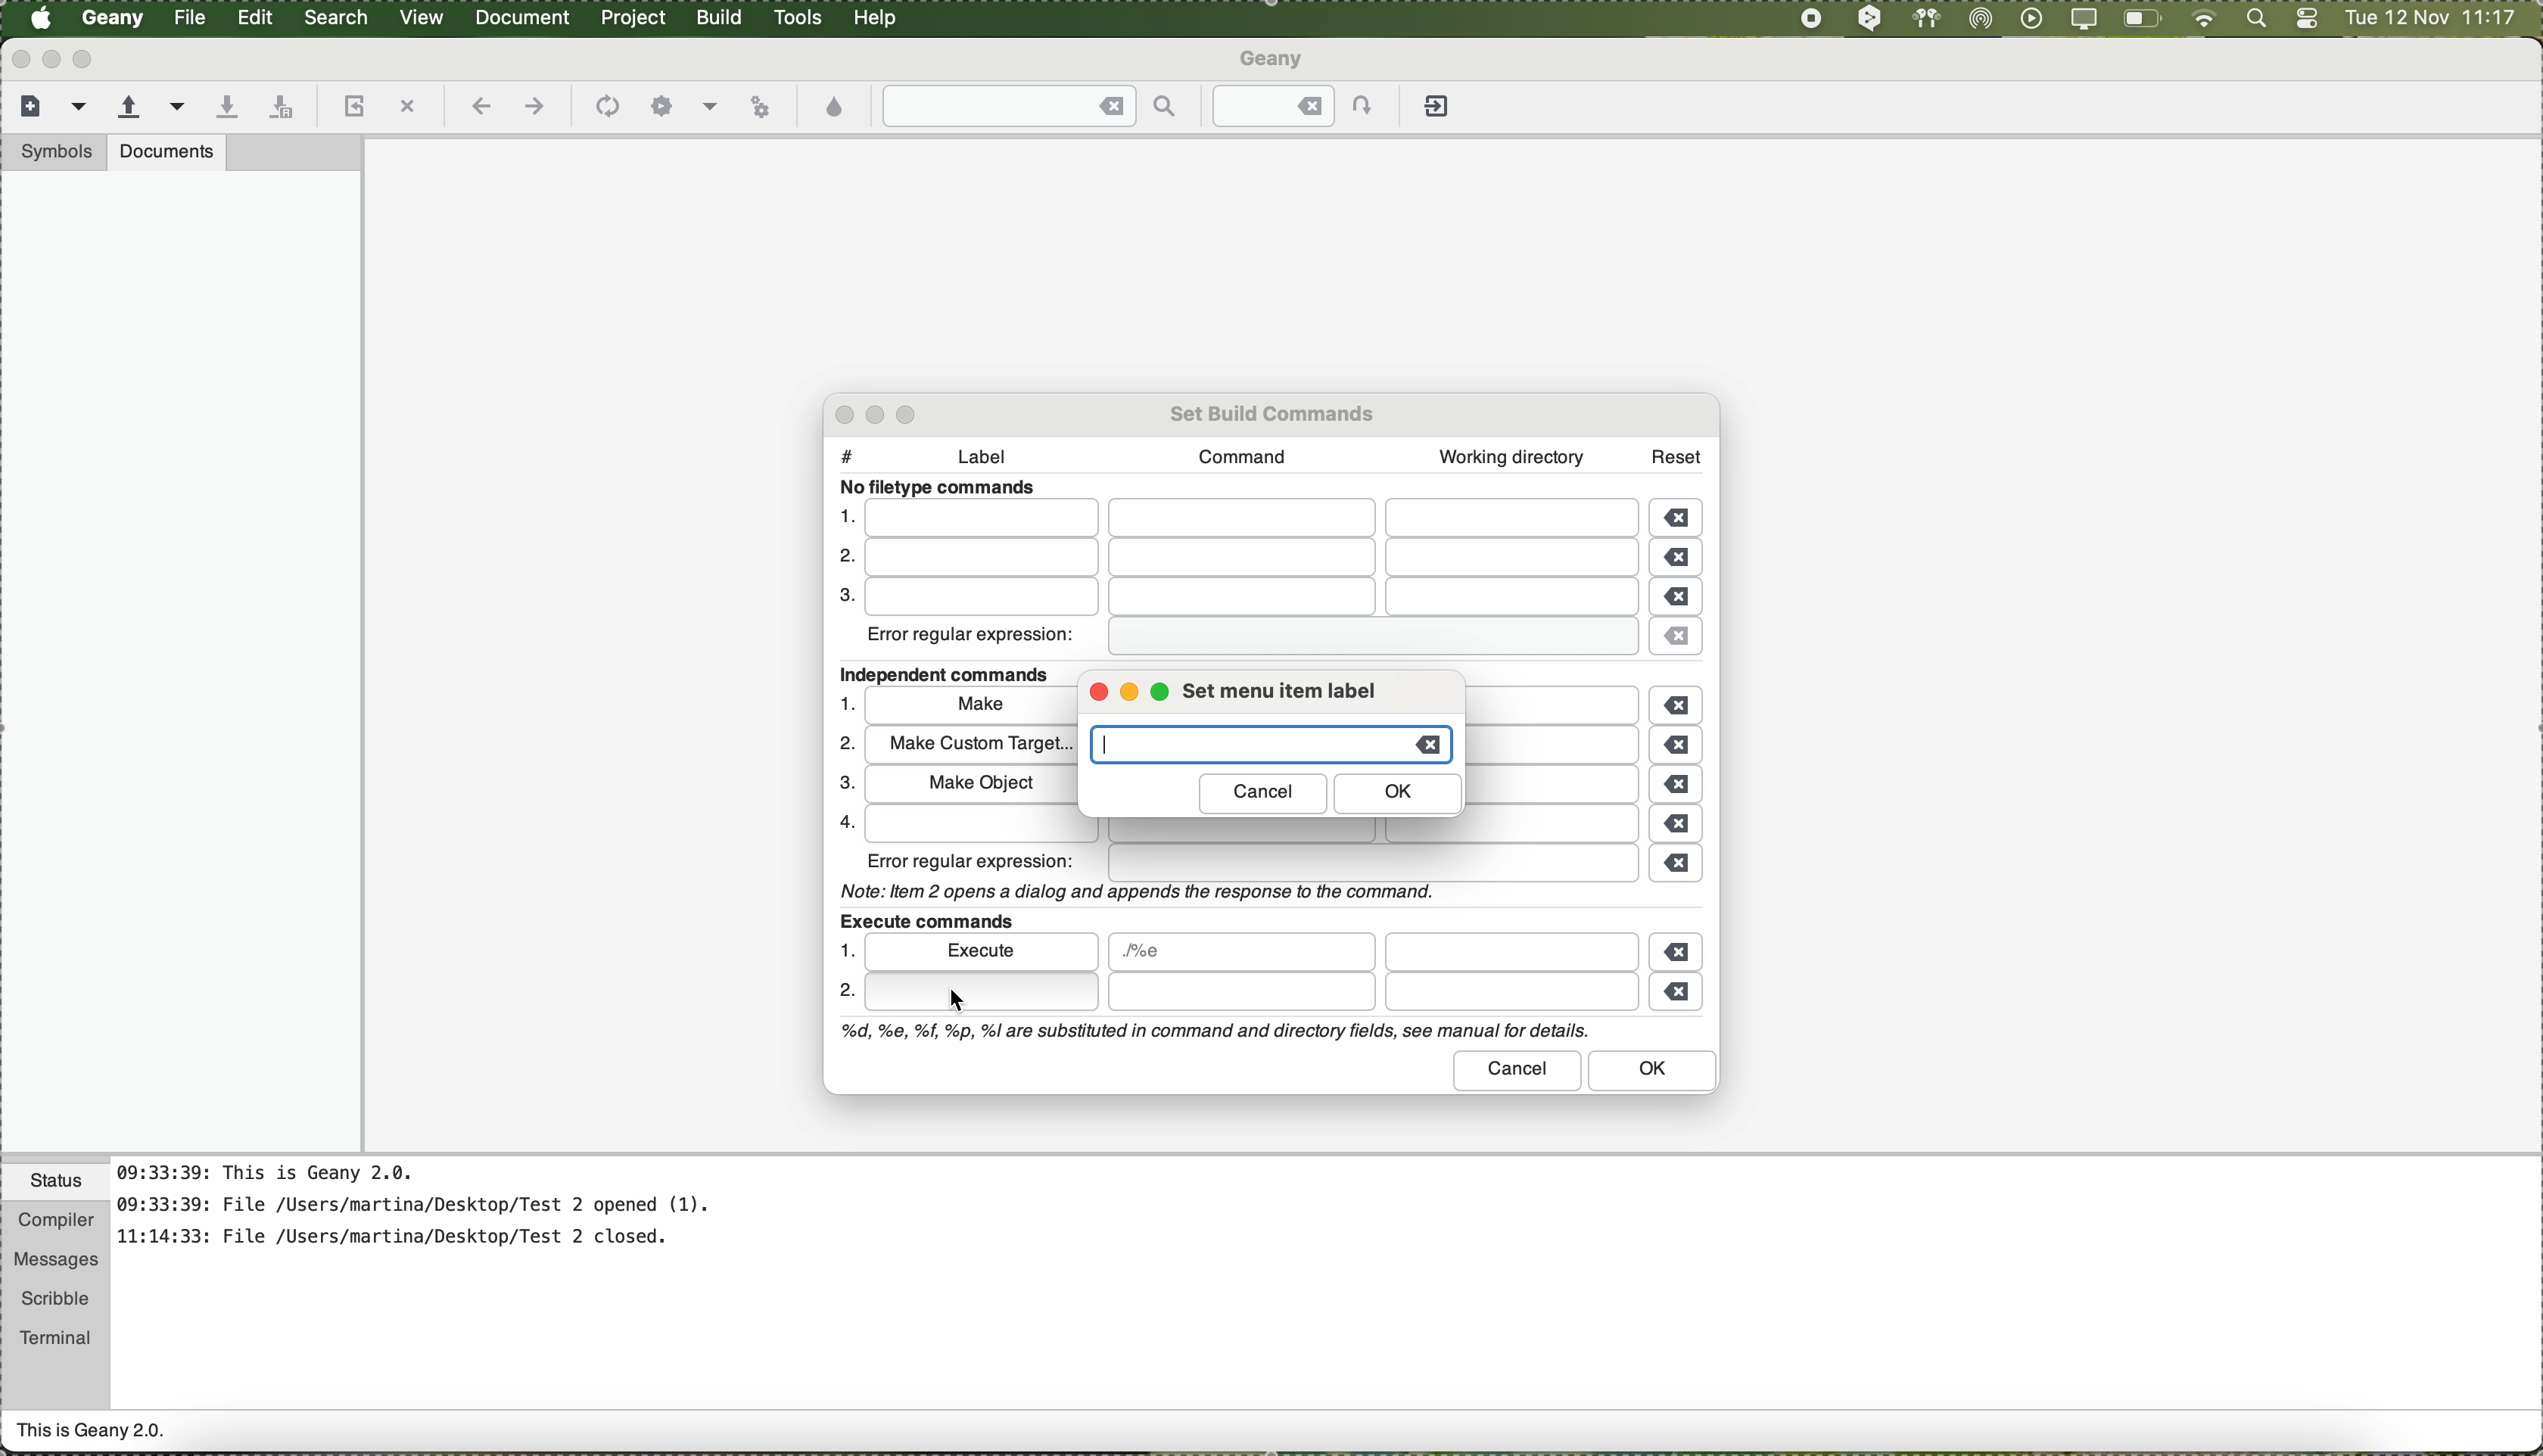 The width and height of the screenshot is (2543, 1456). I want to click on battery, so click(2143, 22).